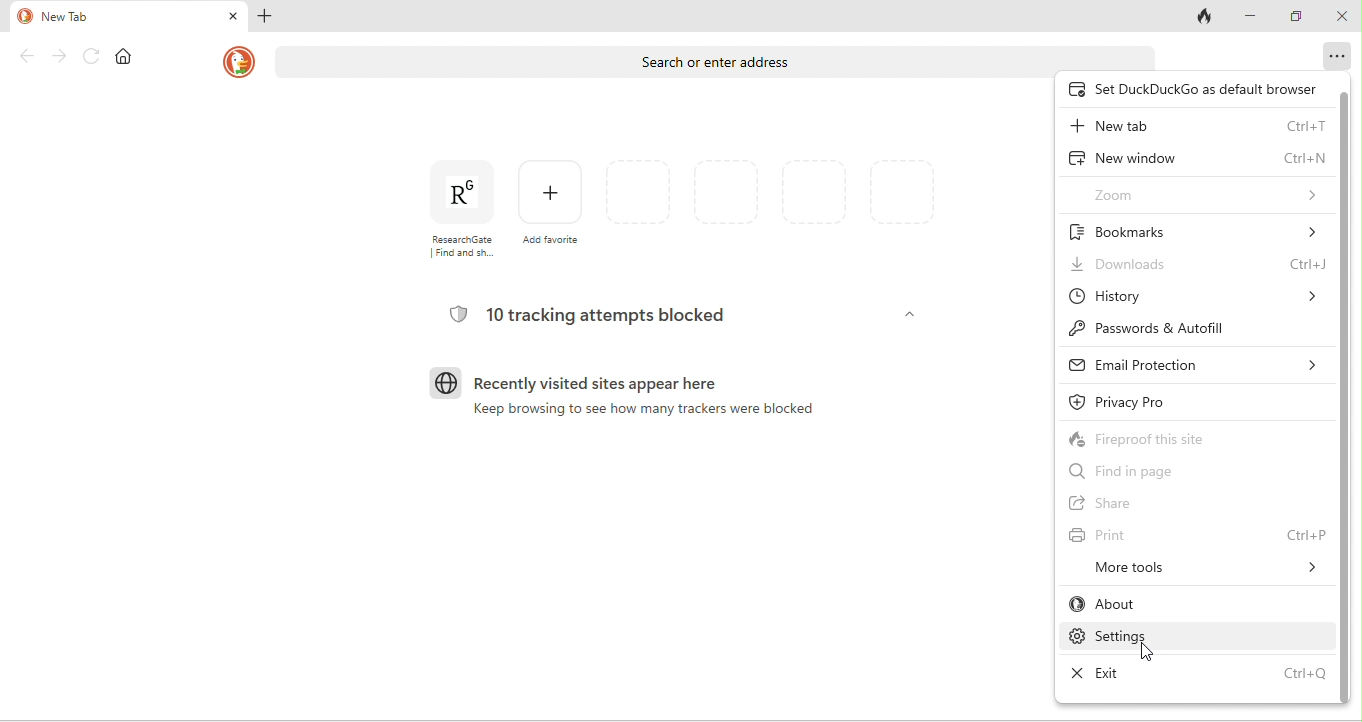  What do you see at coordinates (1344, 15) in the screenshot?
I see `close` at bounding box center [1344, 15].